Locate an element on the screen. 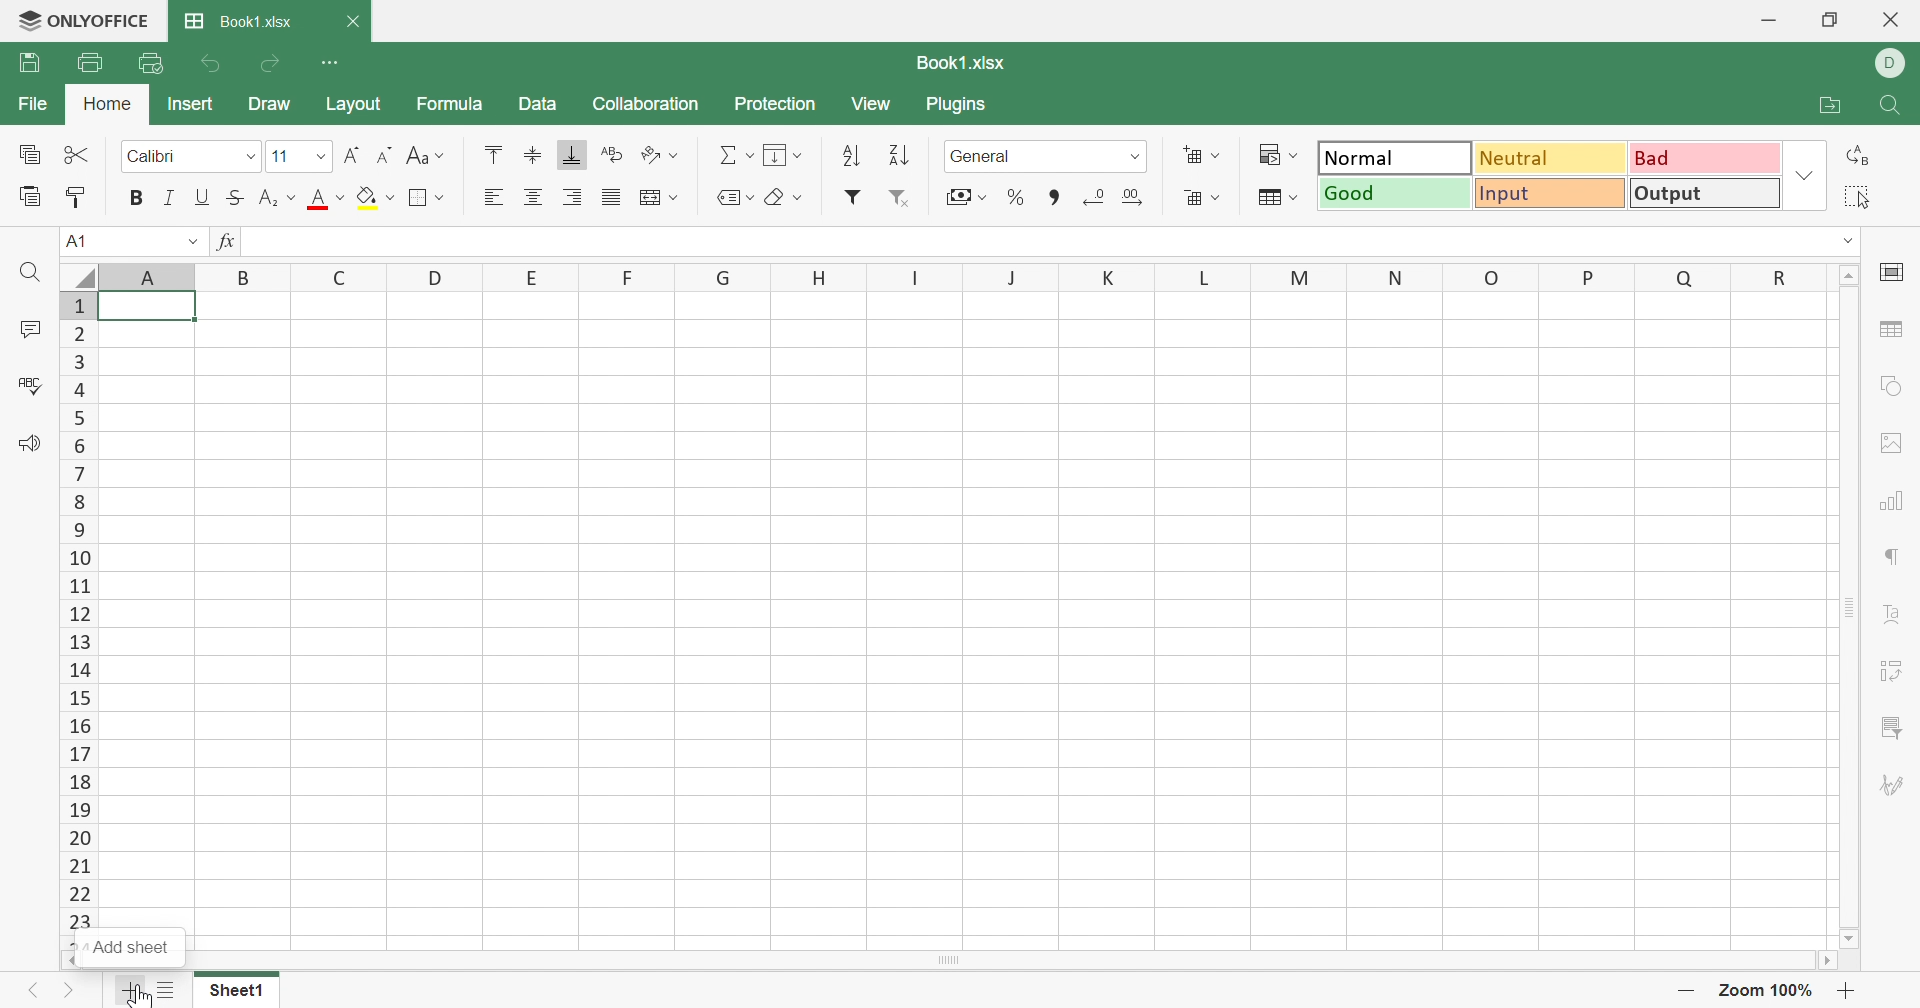  Sort ascending is located at coordinates (849, 157).